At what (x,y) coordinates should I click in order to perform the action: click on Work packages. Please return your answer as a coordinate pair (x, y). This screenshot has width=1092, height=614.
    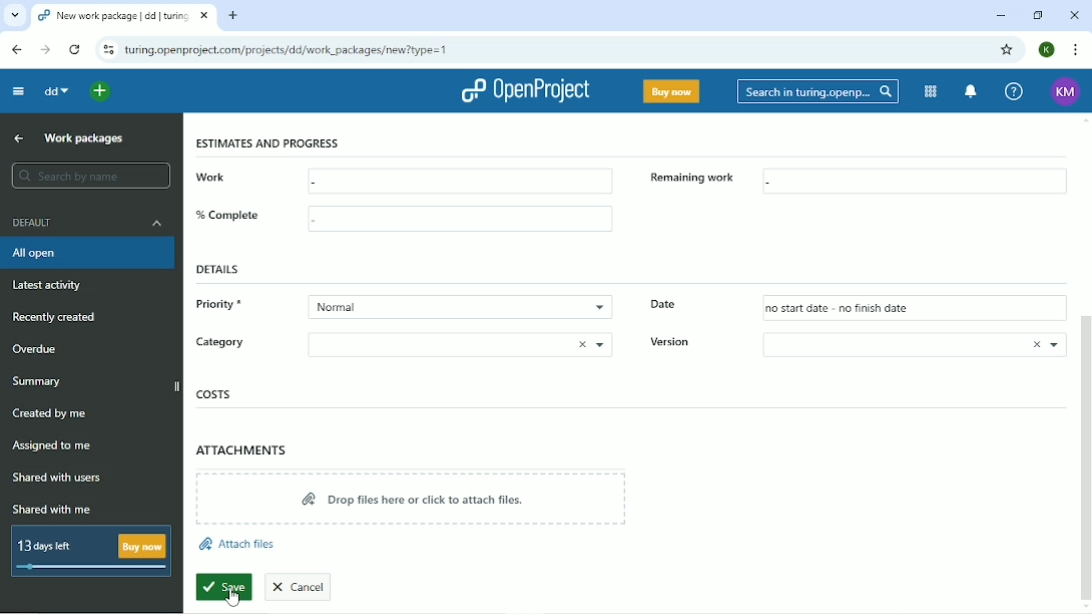
    Looking at the image, I should click on (83, 138).